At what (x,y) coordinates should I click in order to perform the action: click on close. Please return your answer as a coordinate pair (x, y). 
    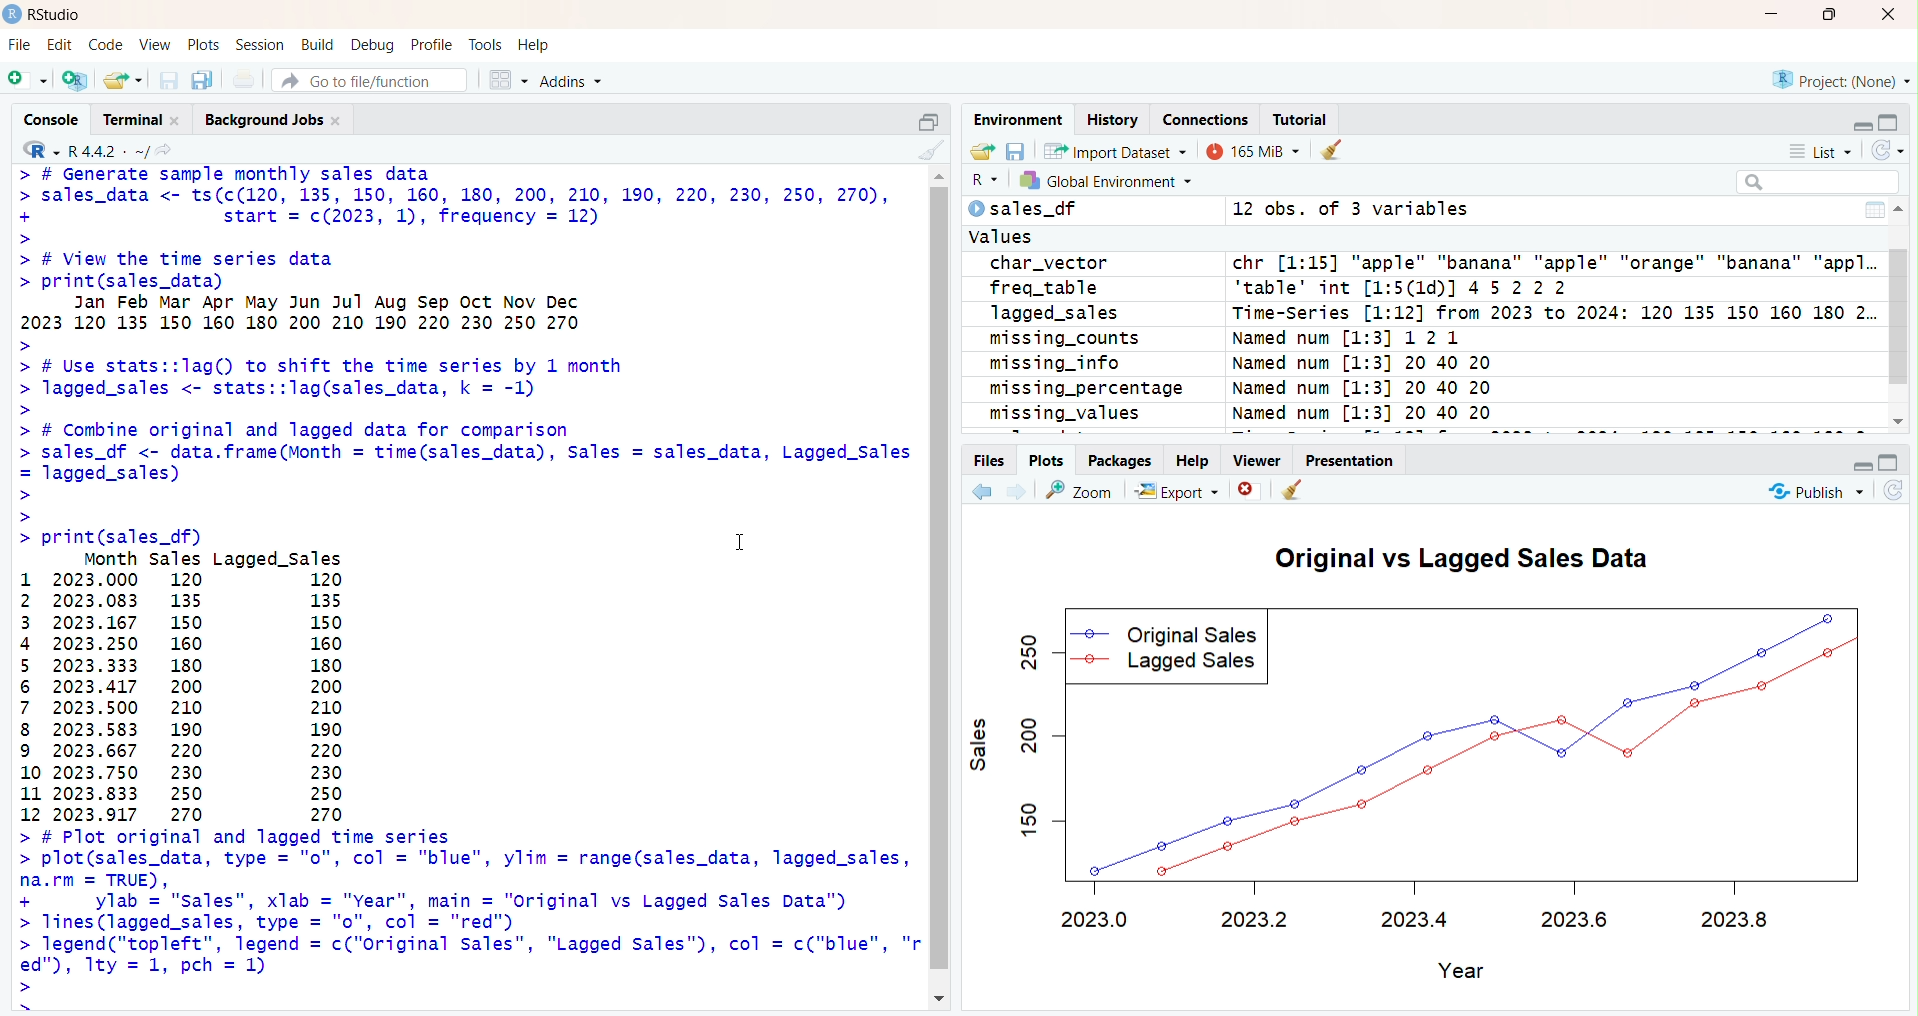
    Looking at the image, I should click on (1884, 15).